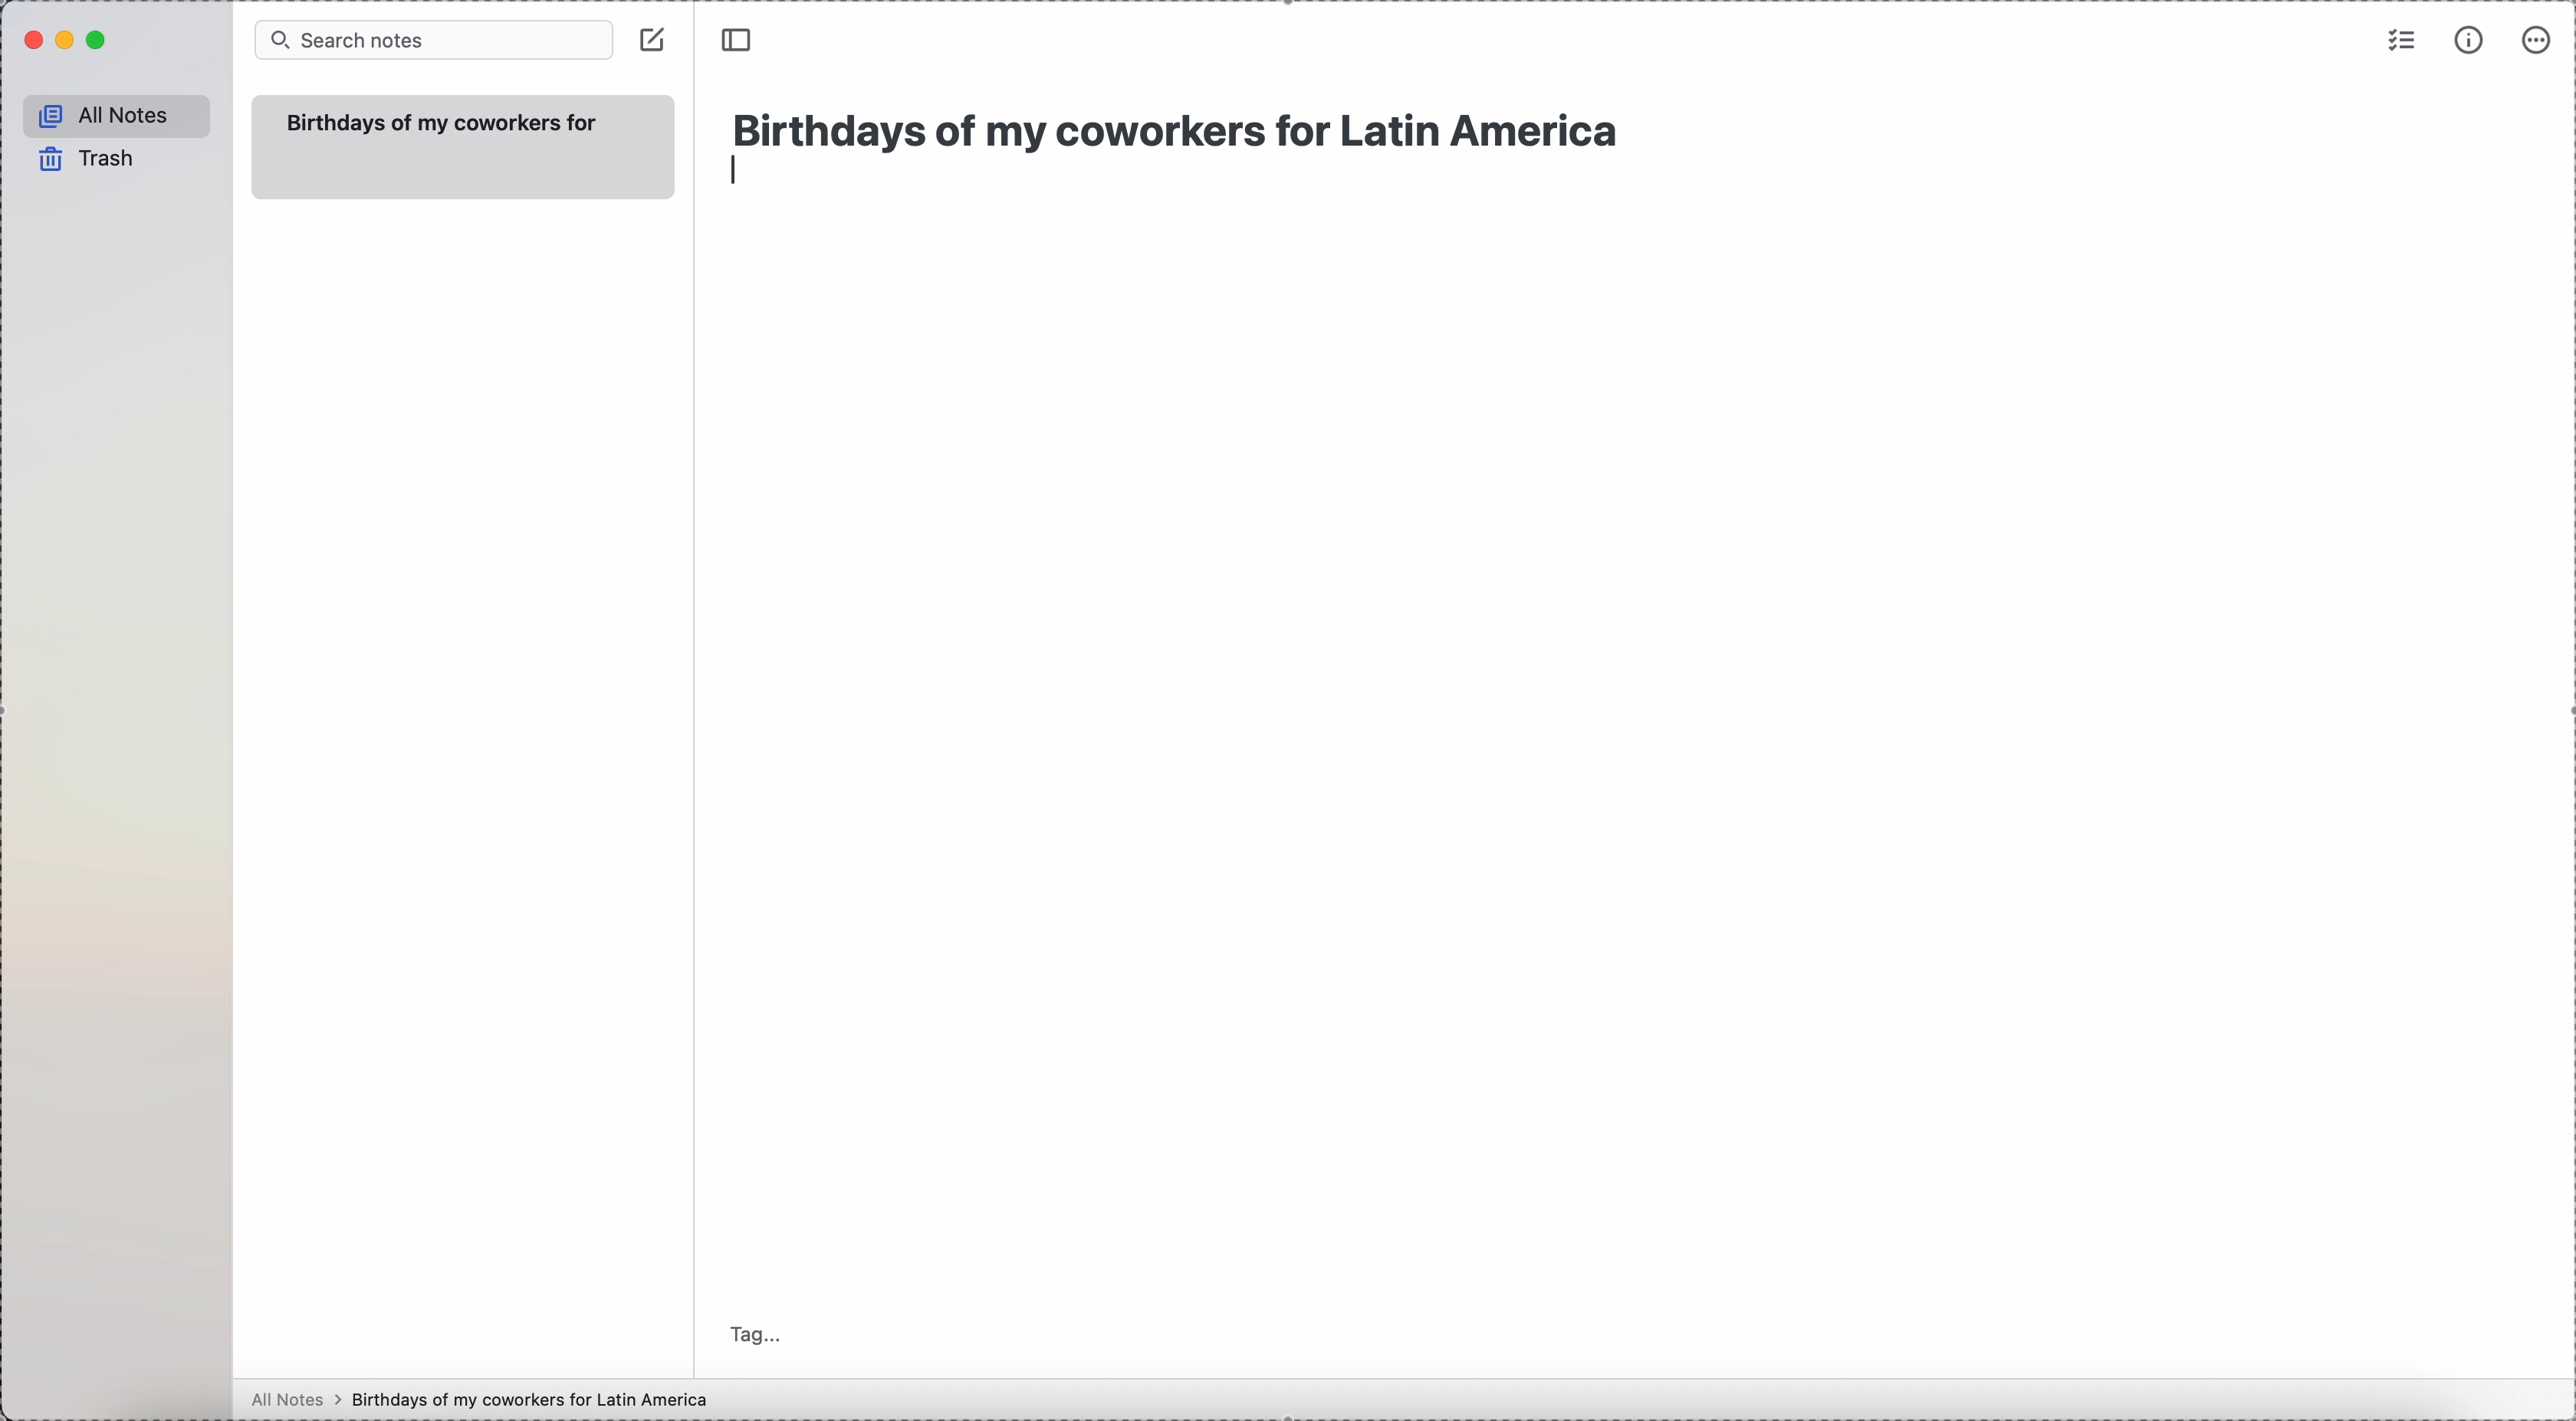 The width and height of the screenshot is (2576, 1421). I want to click on metrics, so click(2472, 39).